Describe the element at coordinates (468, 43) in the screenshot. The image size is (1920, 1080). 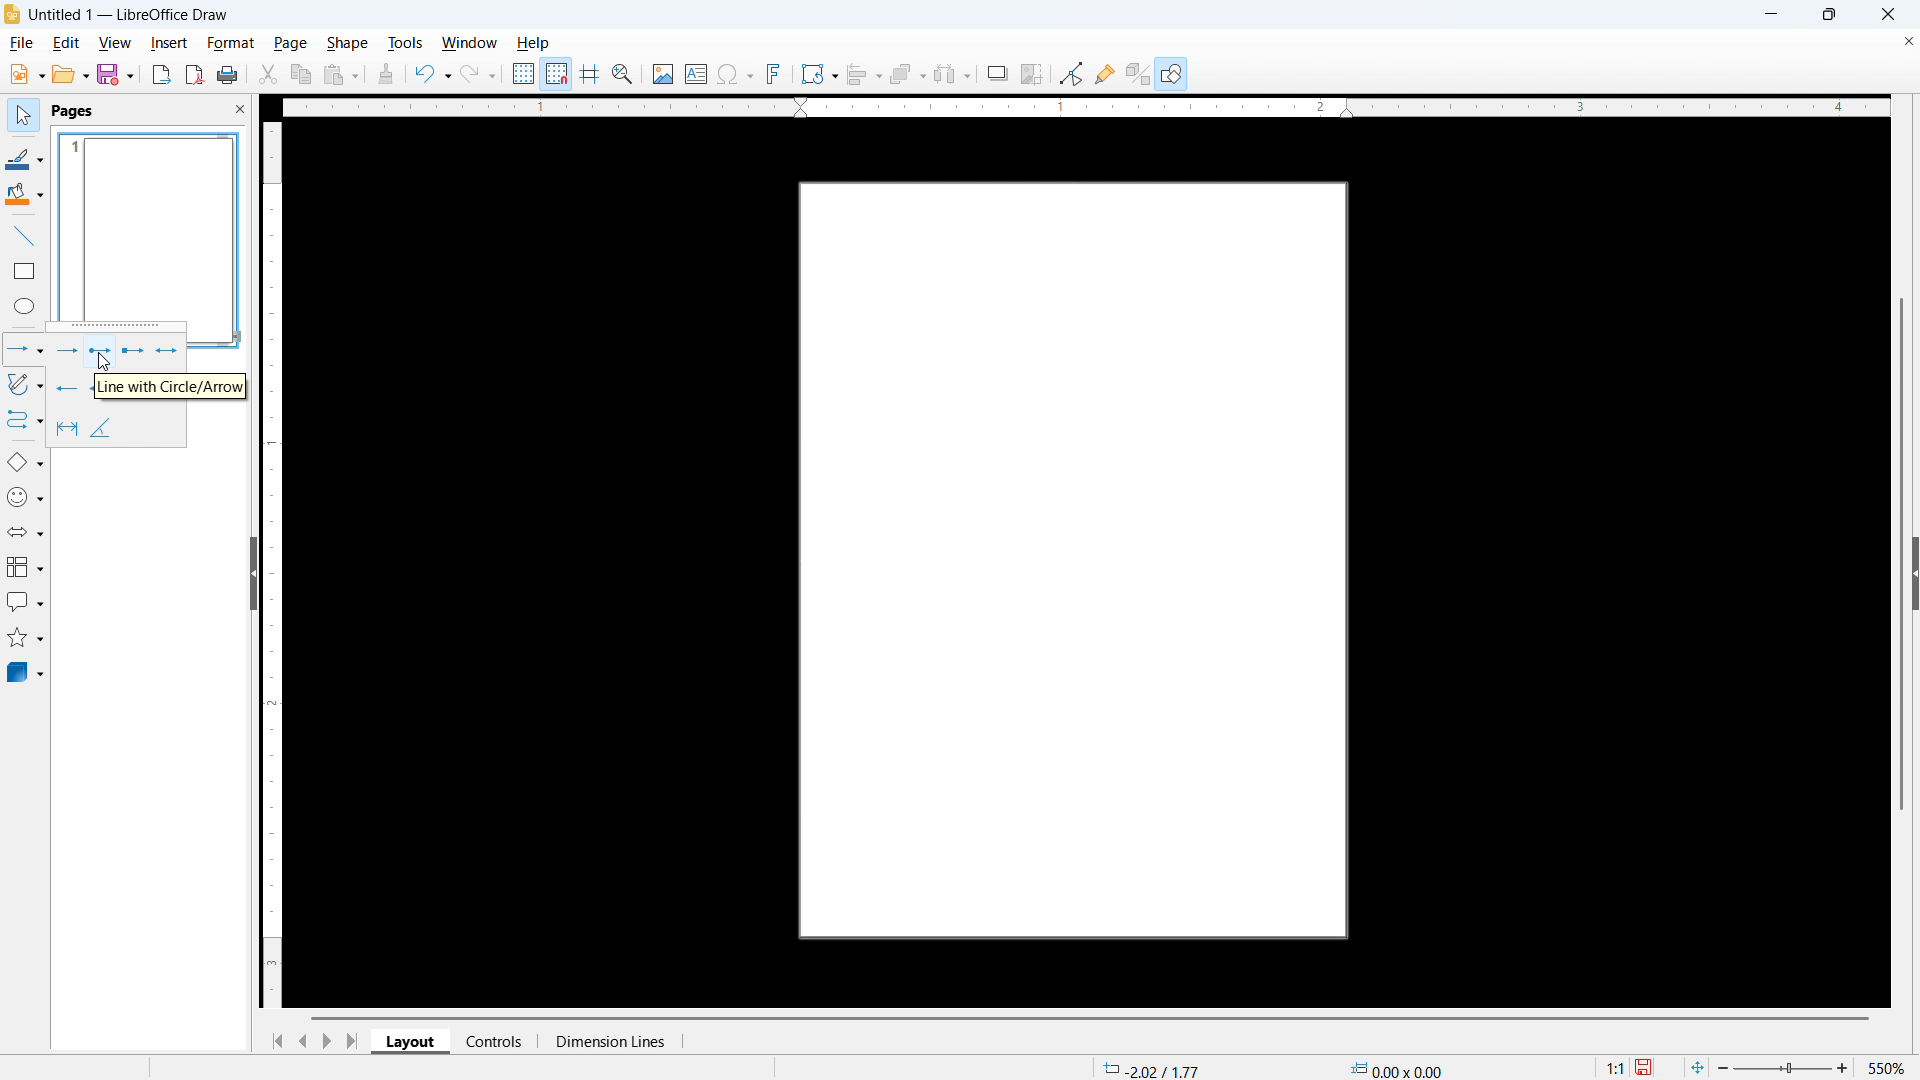
I see `Window ` at that location.